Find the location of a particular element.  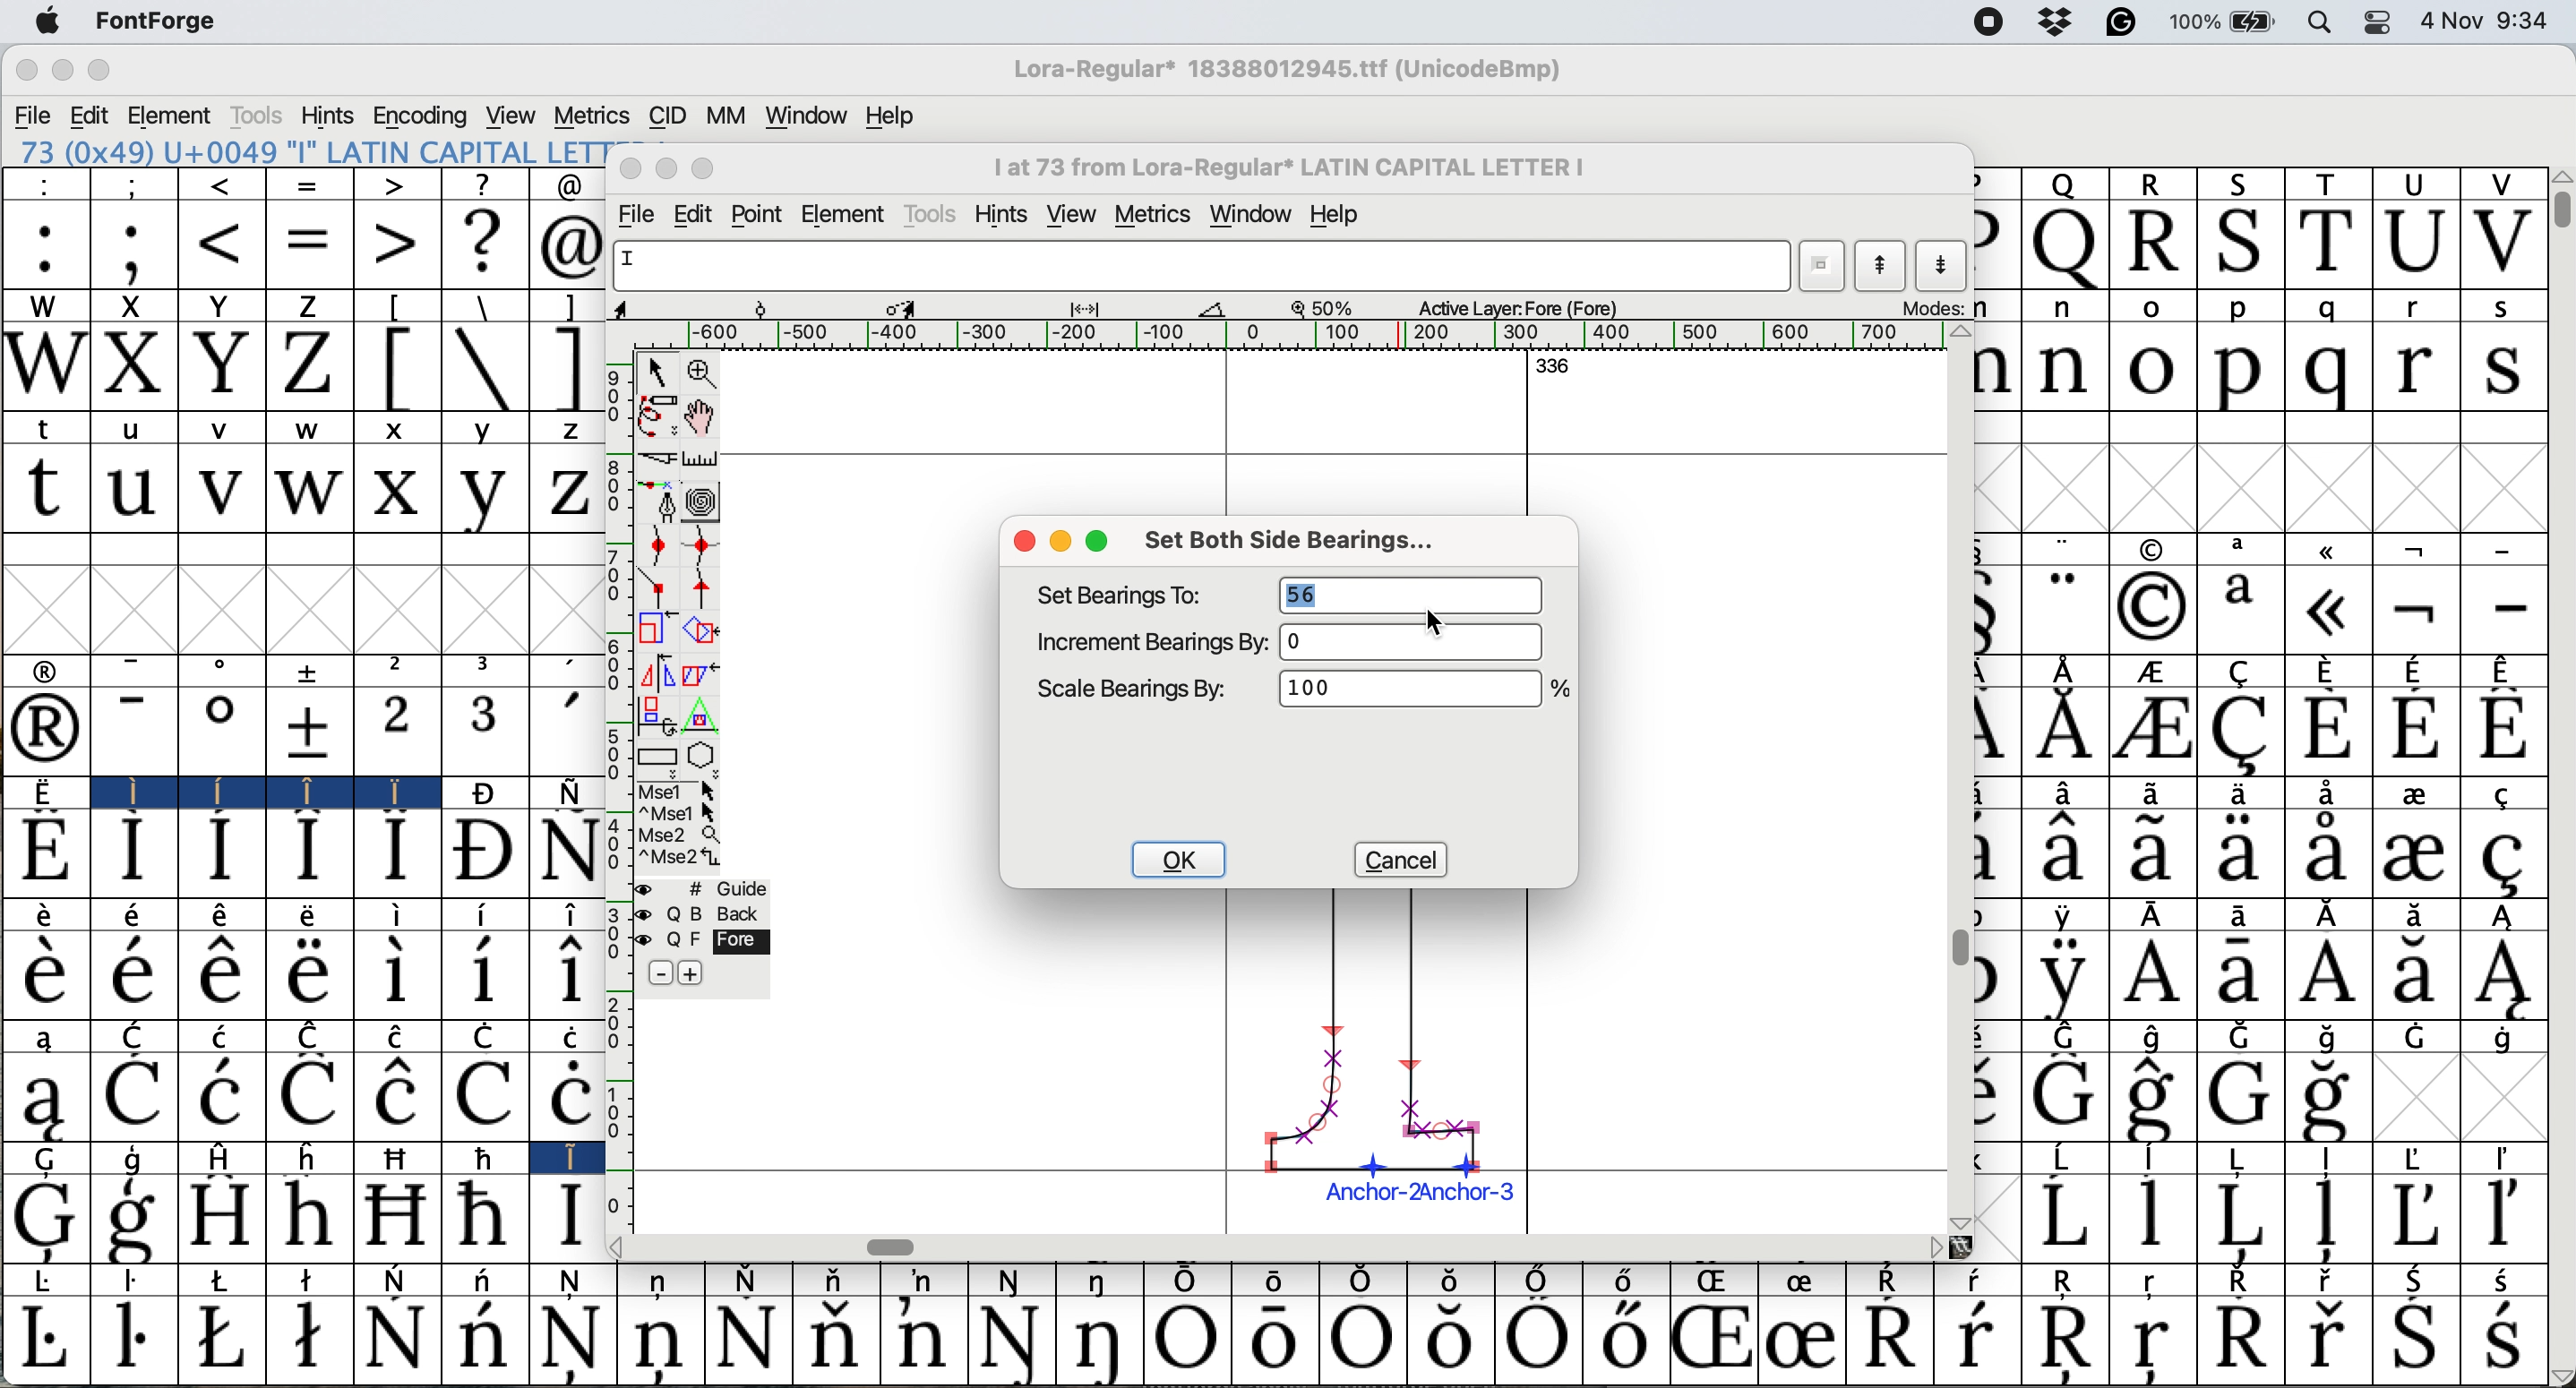

R is located at coordinates (2156, 245).